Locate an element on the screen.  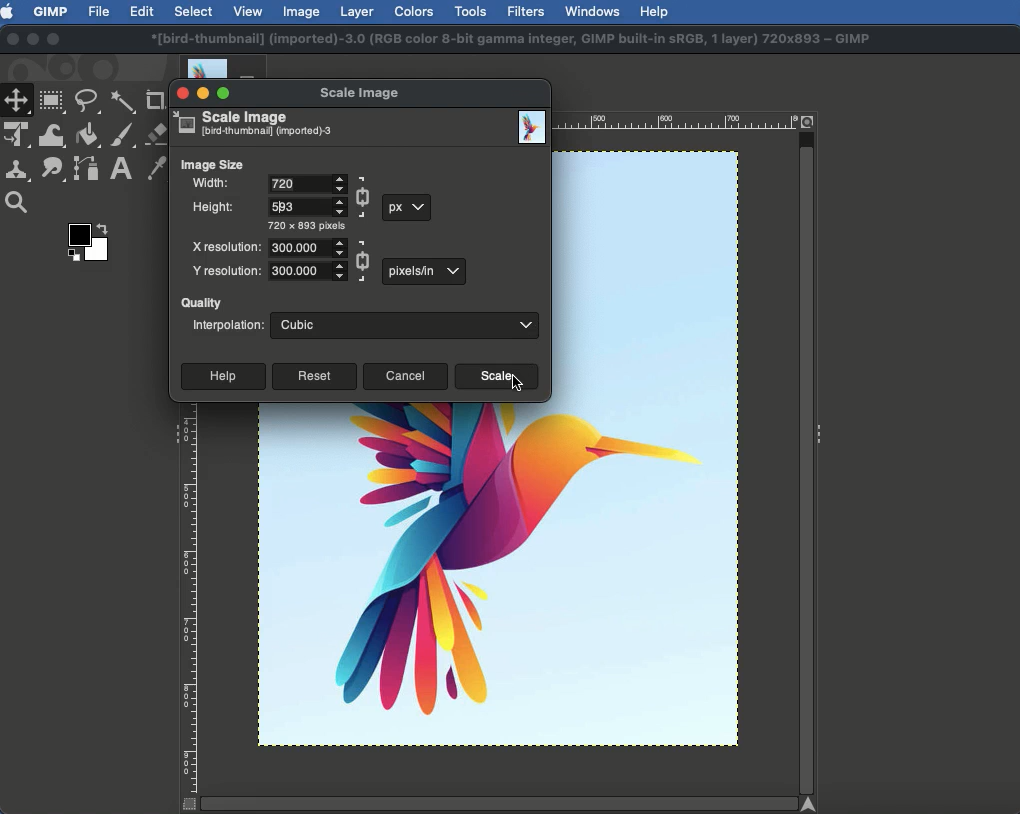
View is located at coordinates (249, 10).